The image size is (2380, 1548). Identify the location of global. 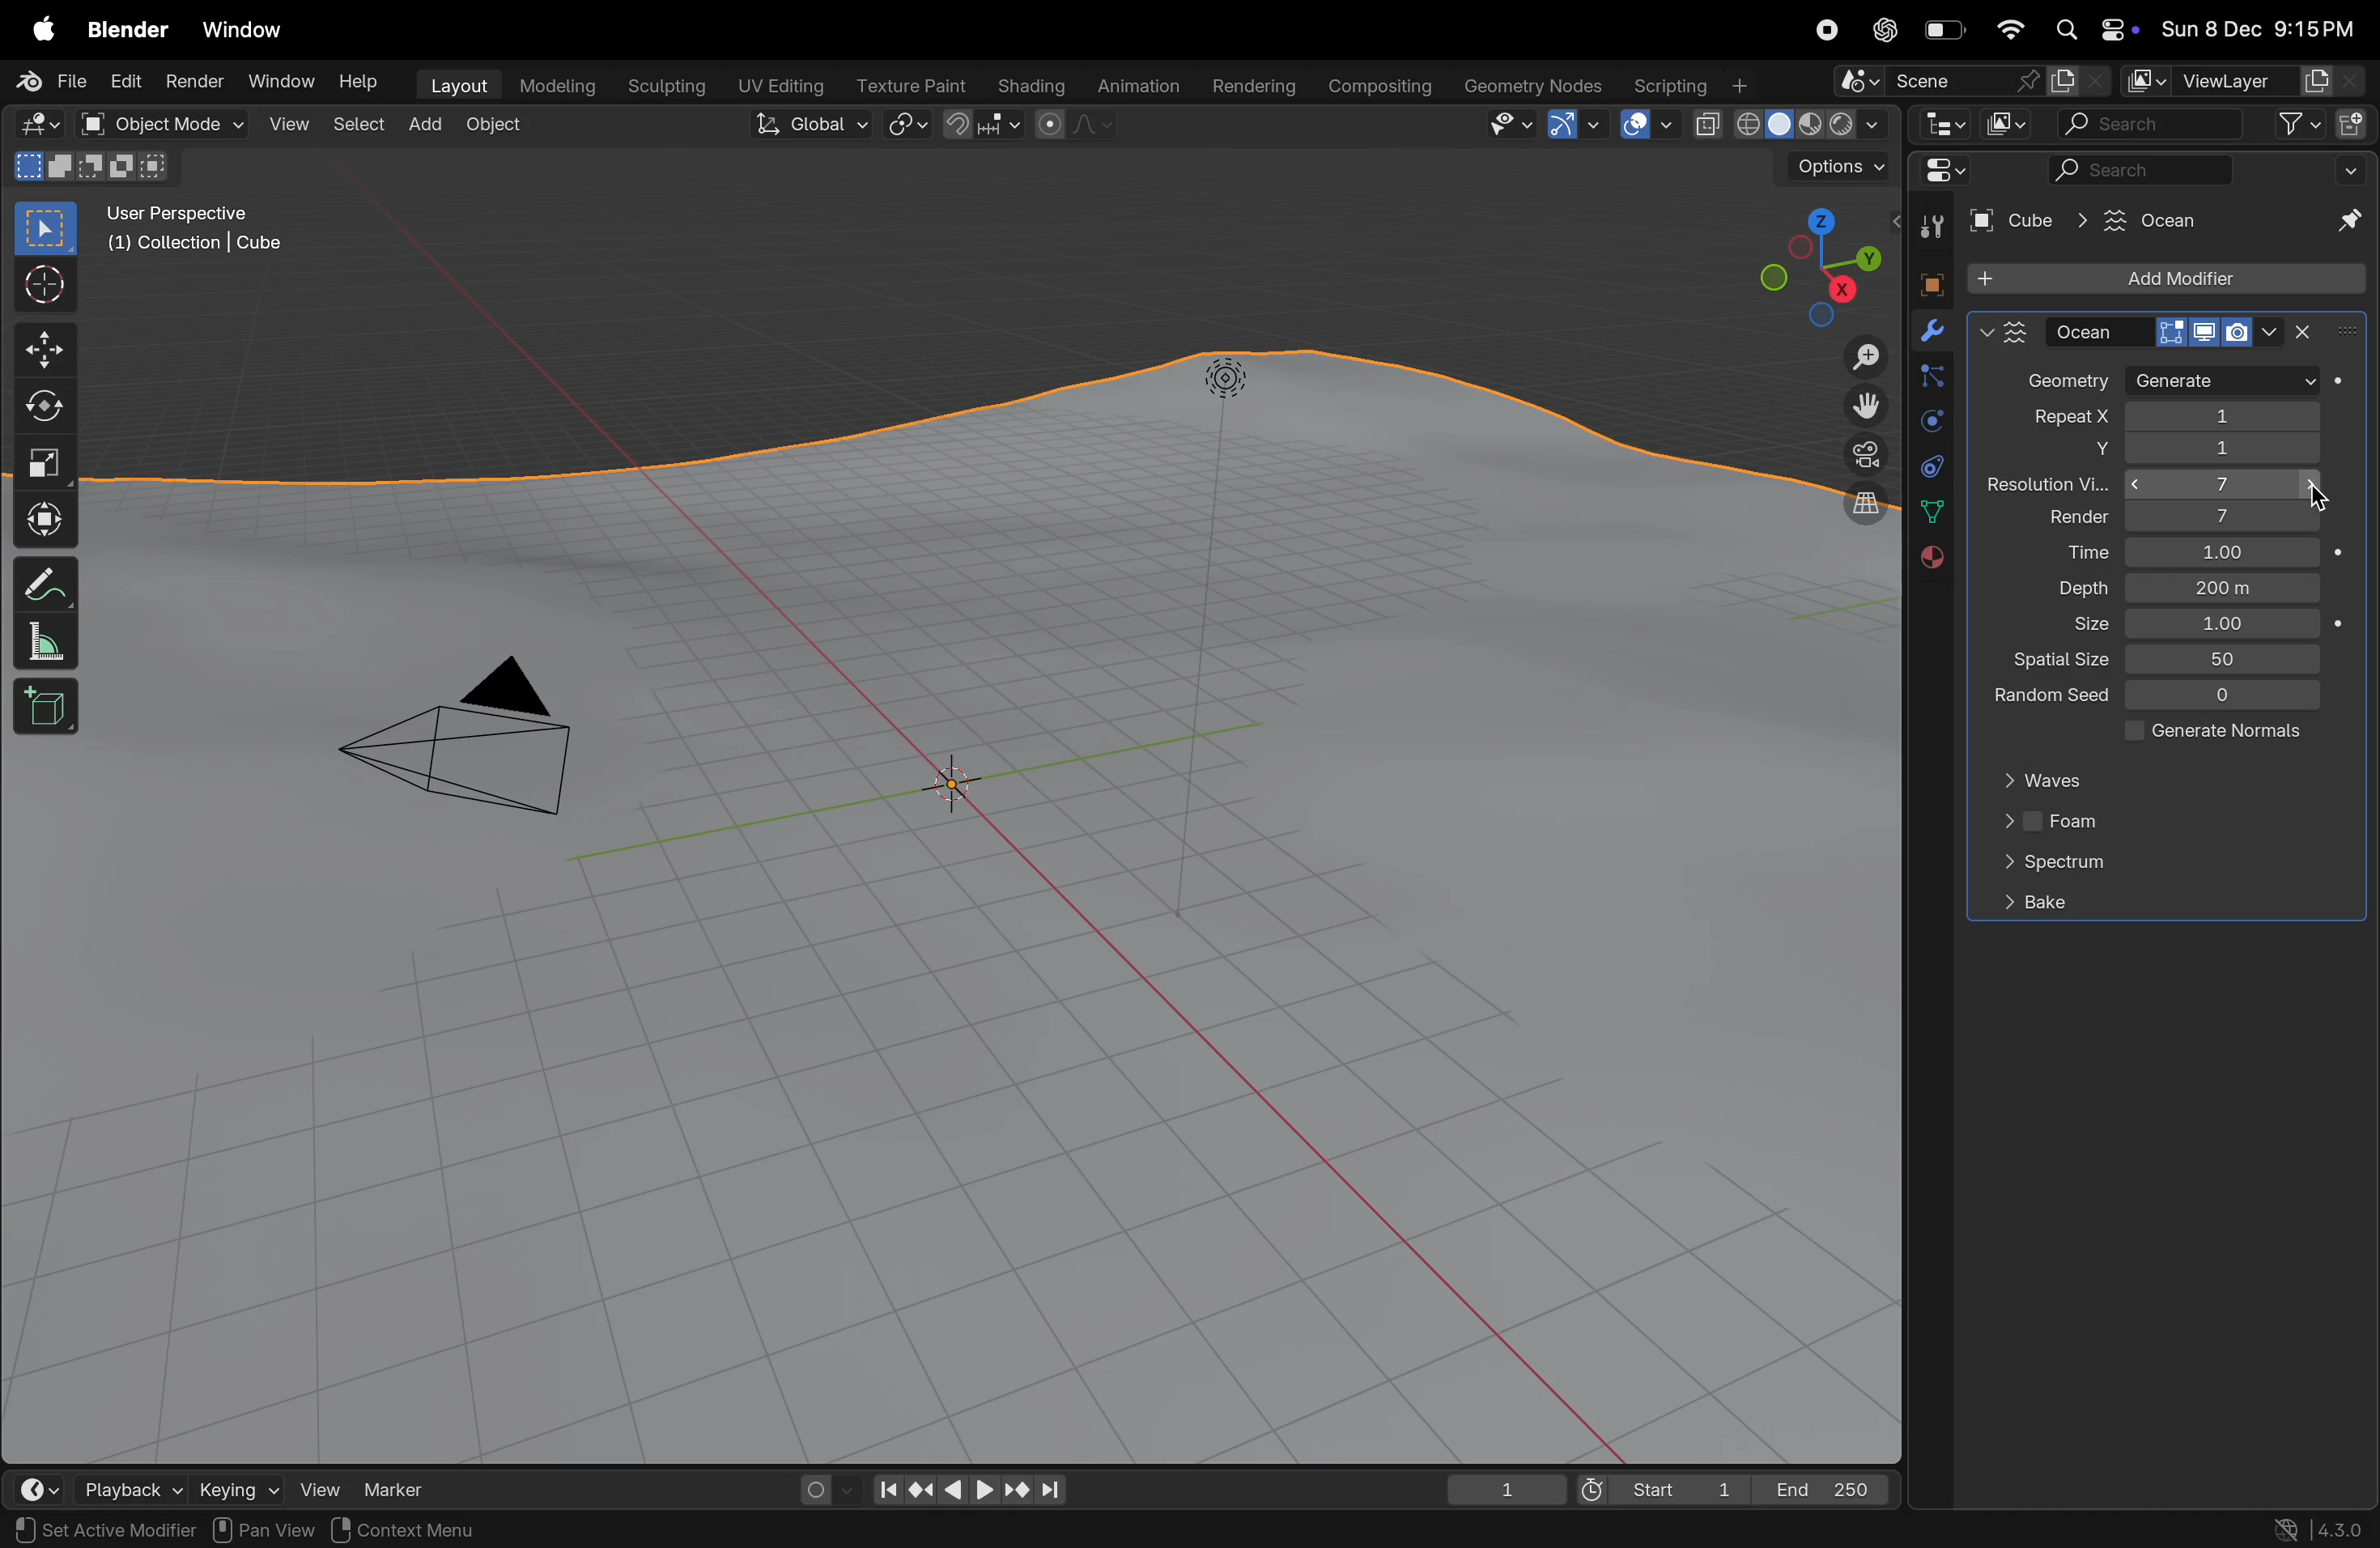
(814, 126).